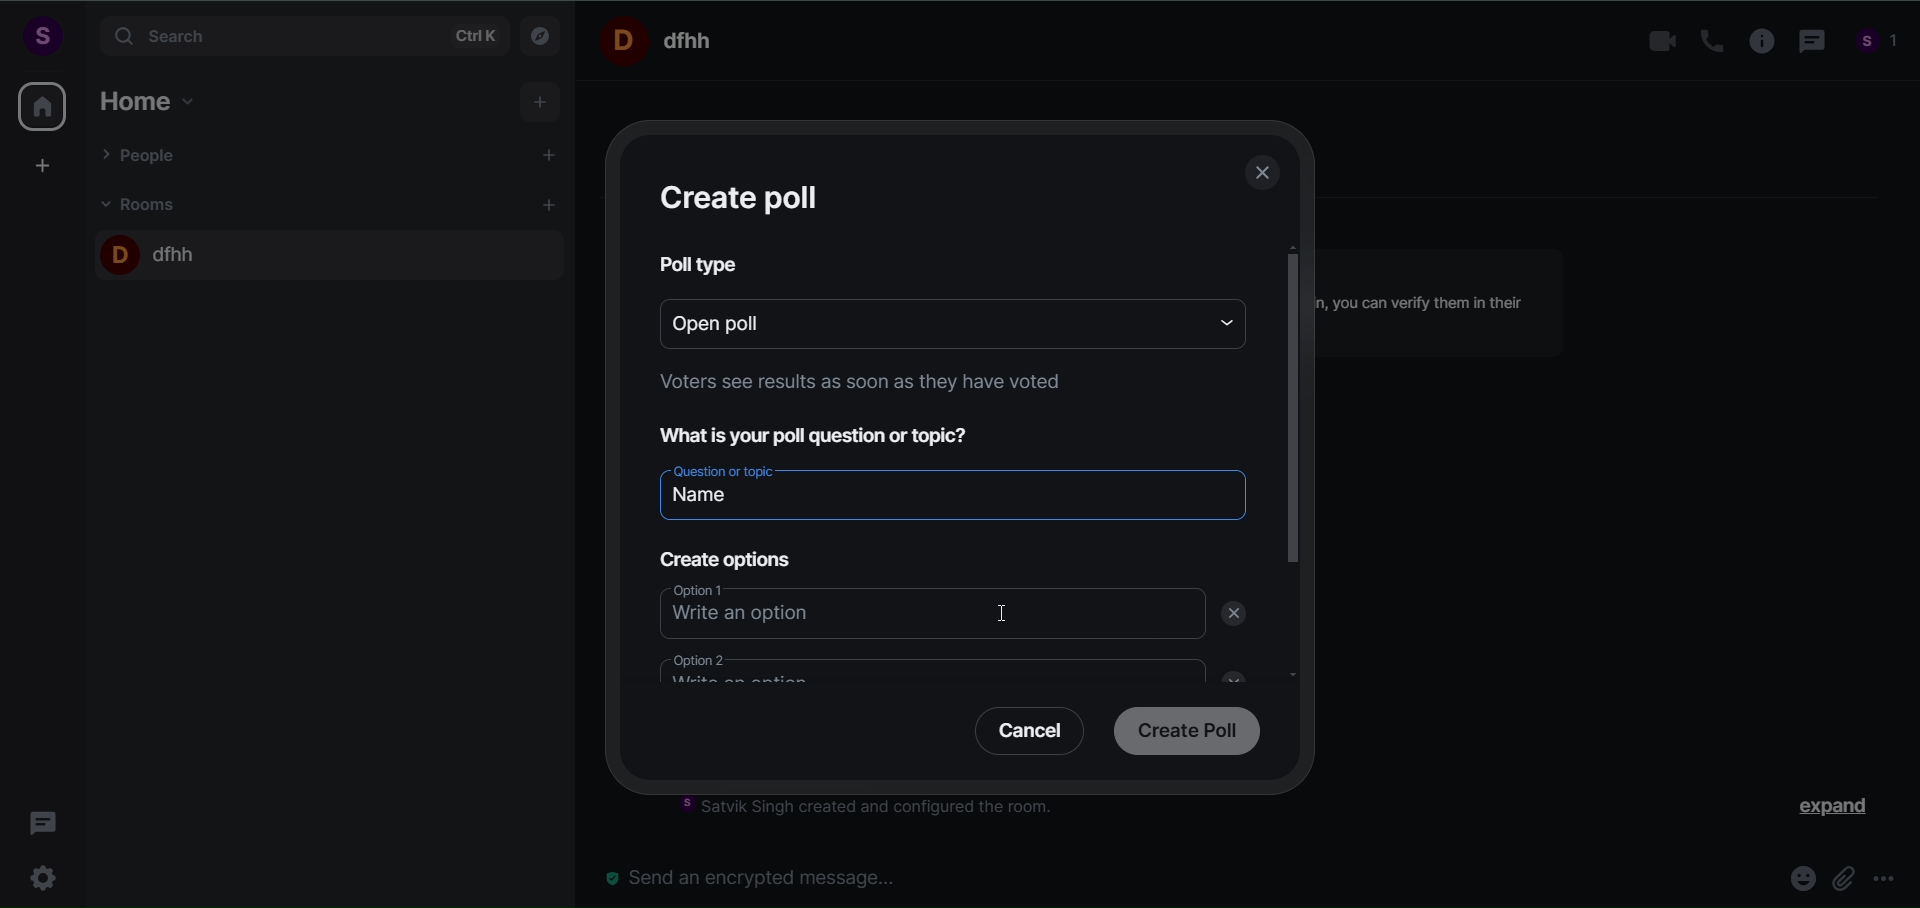 This screenshot has height=908, width=1920. I want to click on poll type dropdown, so click(1220, 321).